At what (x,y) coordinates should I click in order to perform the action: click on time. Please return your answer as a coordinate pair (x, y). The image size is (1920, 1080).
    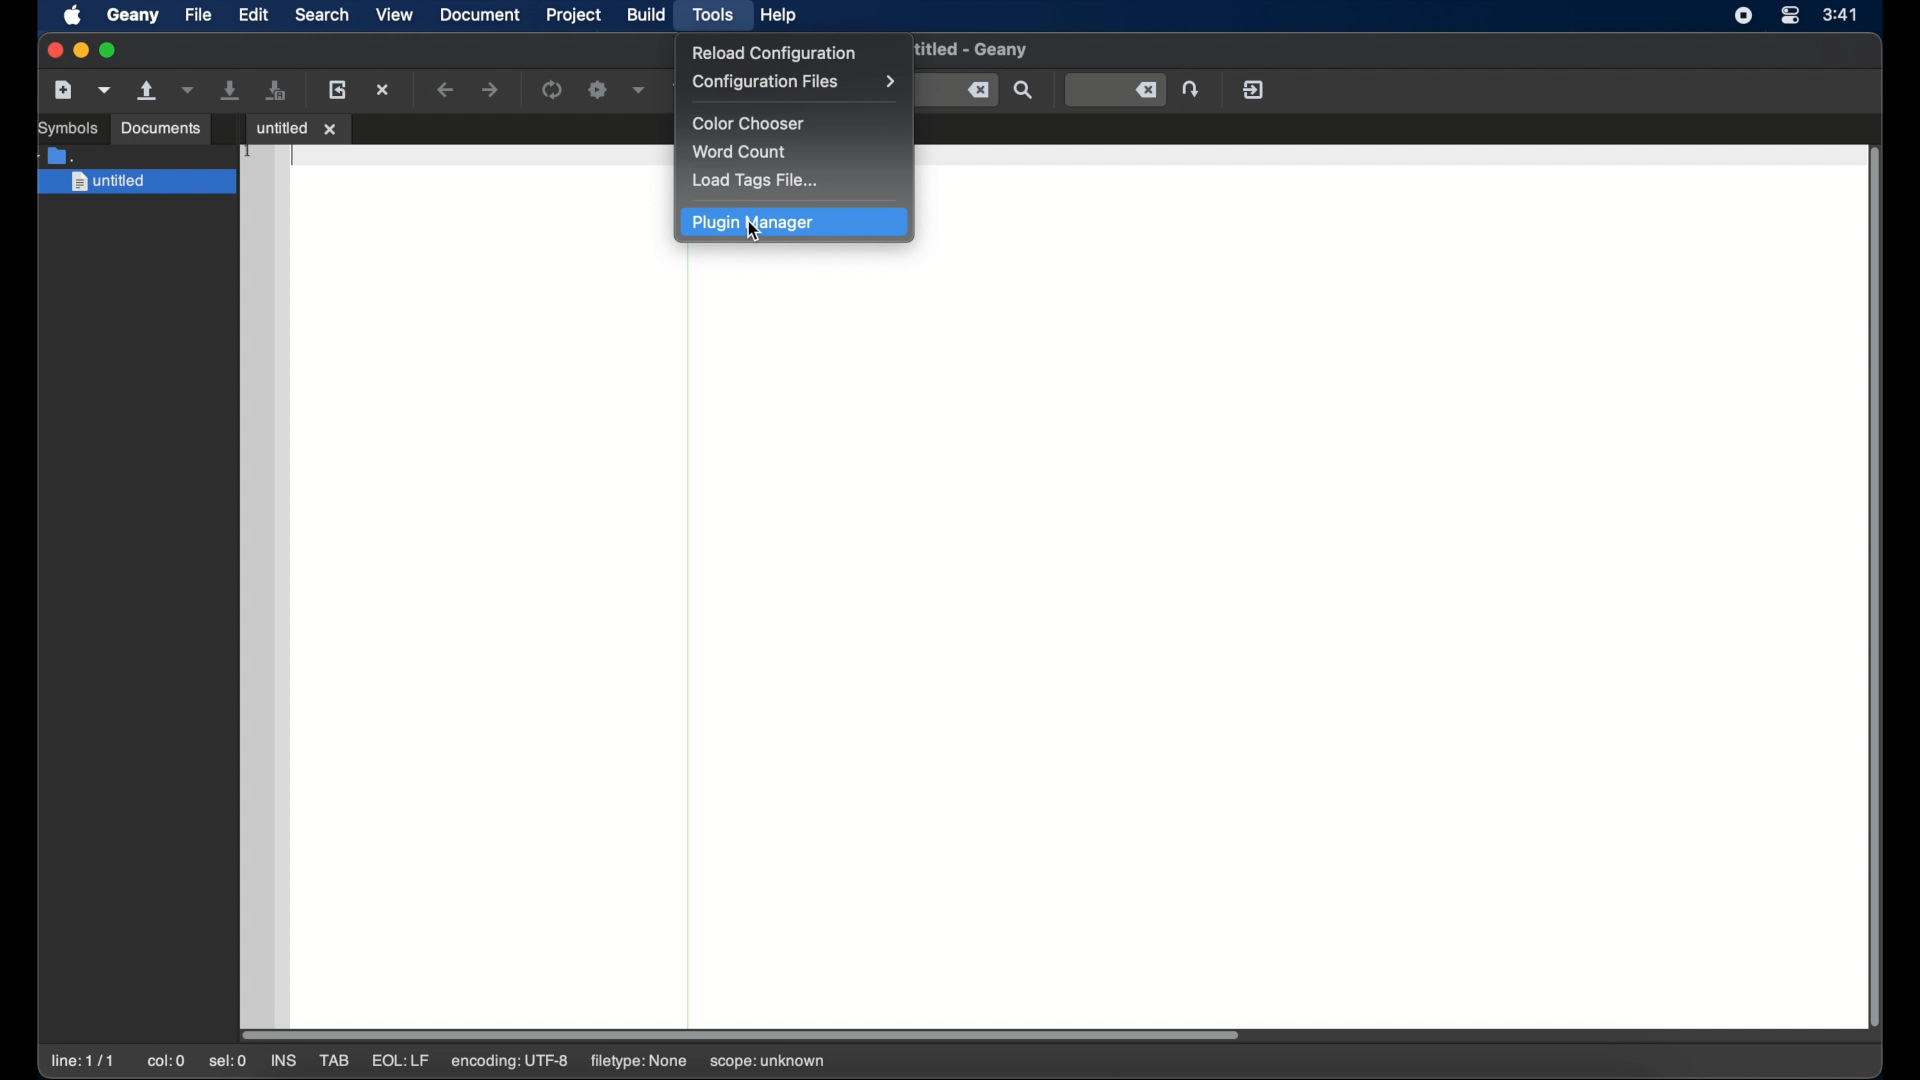
    Looking at the image, I should click on (1840, 13).